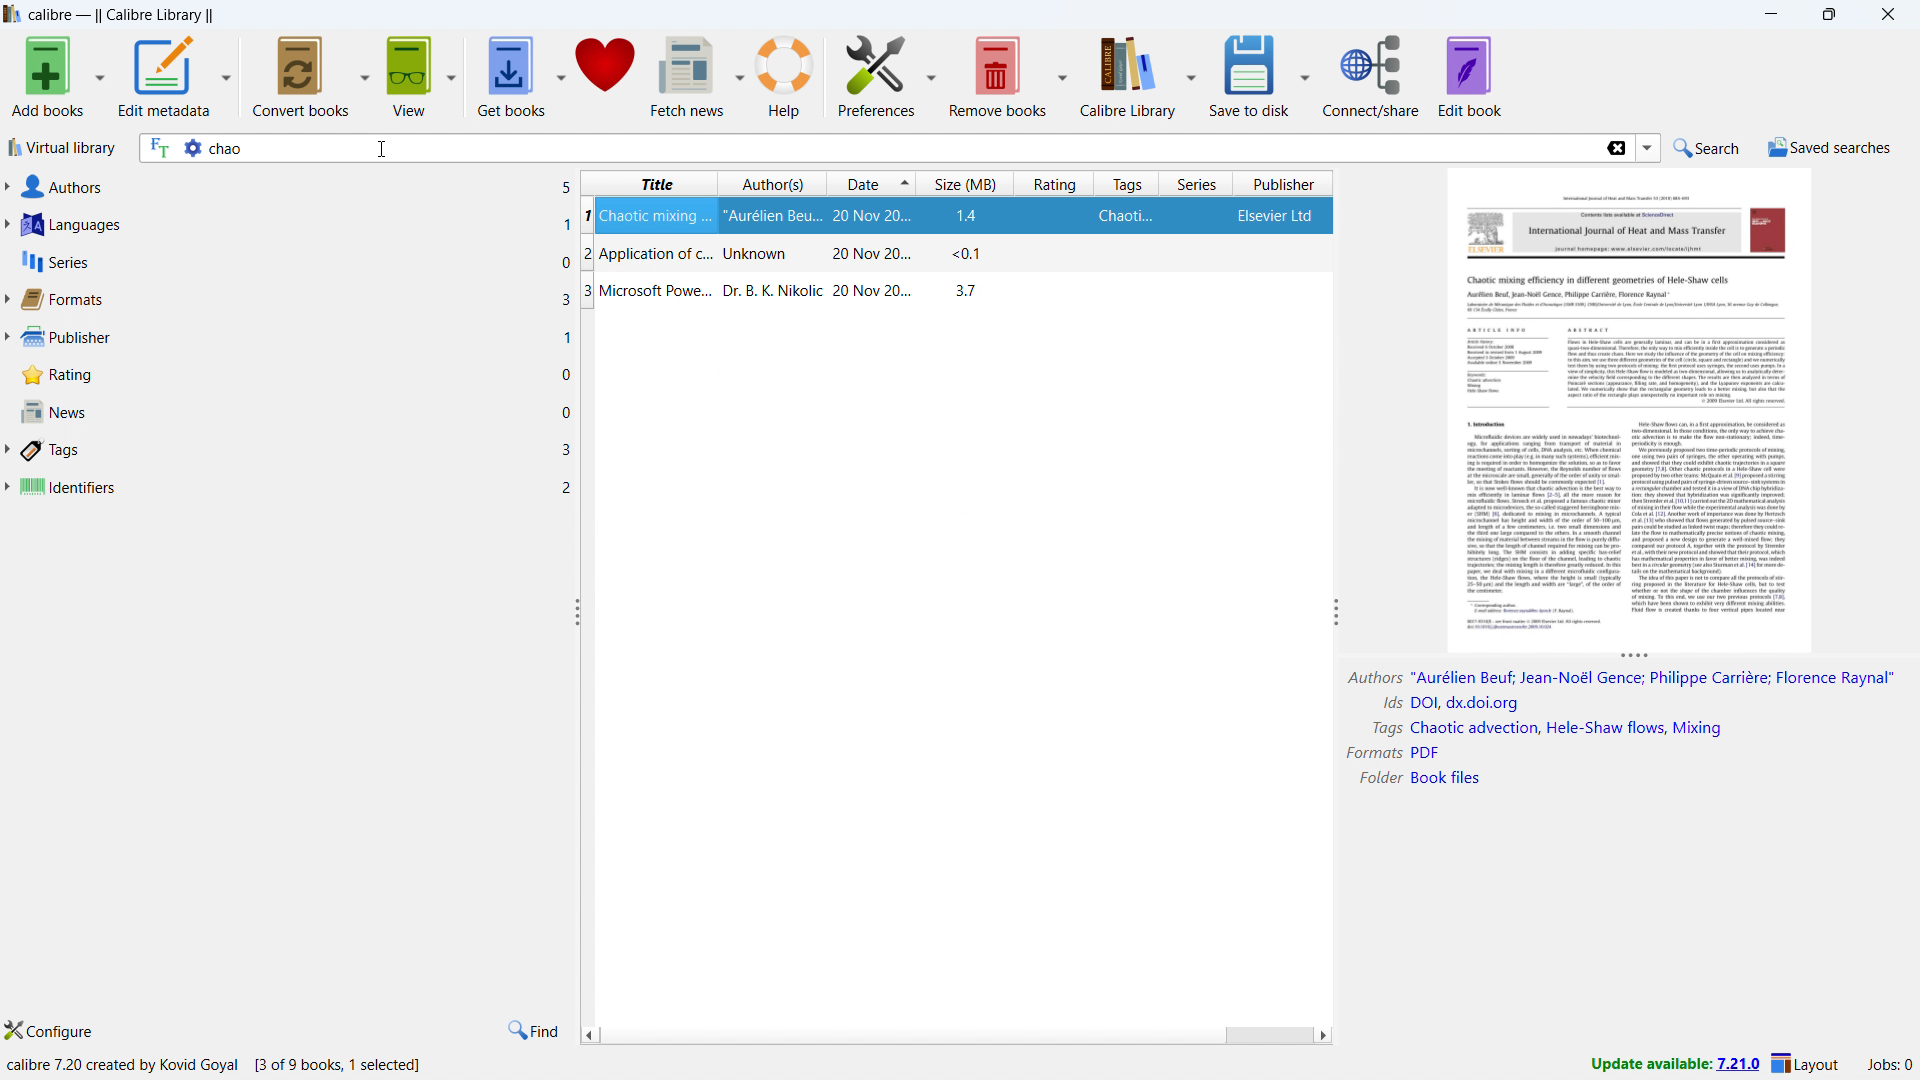  Describe the element at coordinates (1268, 1034) in the screenshot. I see `scrollbar` at that location.